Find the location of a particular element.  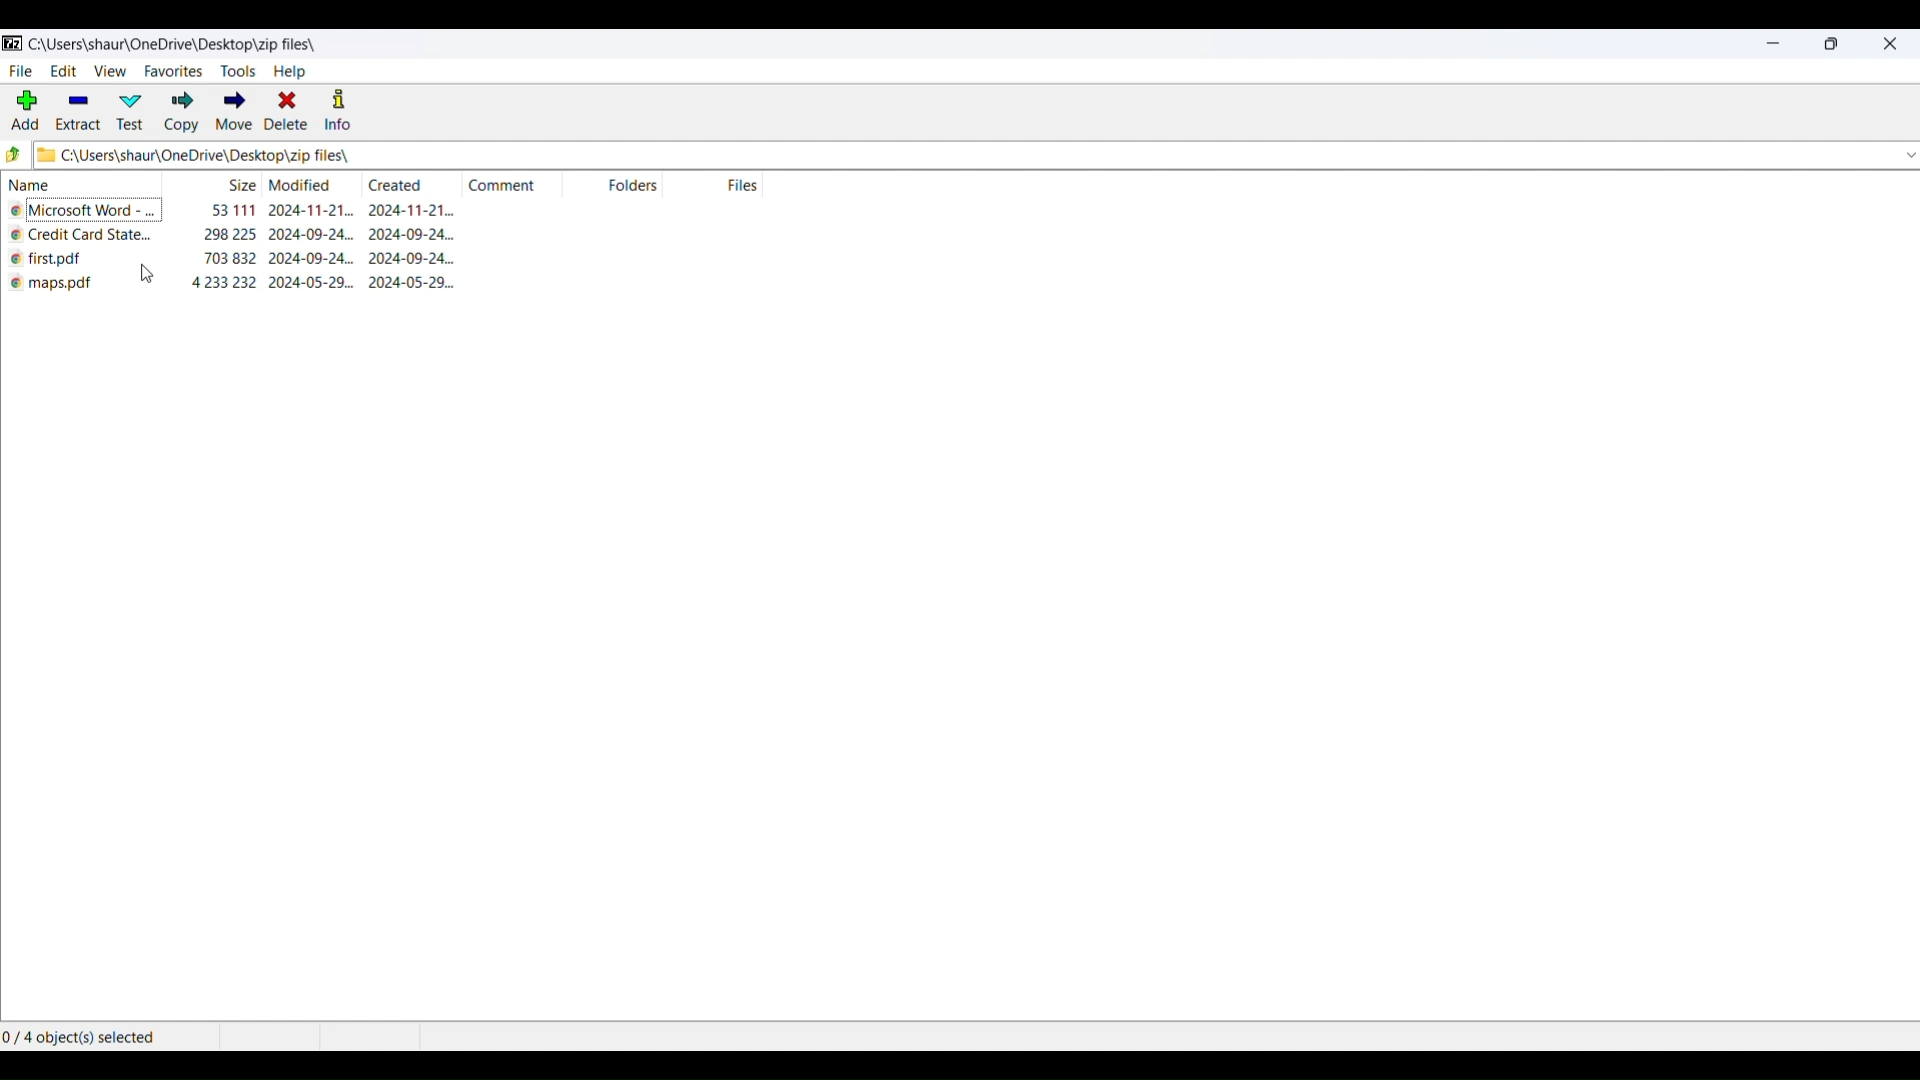

delete is located at coordinates (283, 113).